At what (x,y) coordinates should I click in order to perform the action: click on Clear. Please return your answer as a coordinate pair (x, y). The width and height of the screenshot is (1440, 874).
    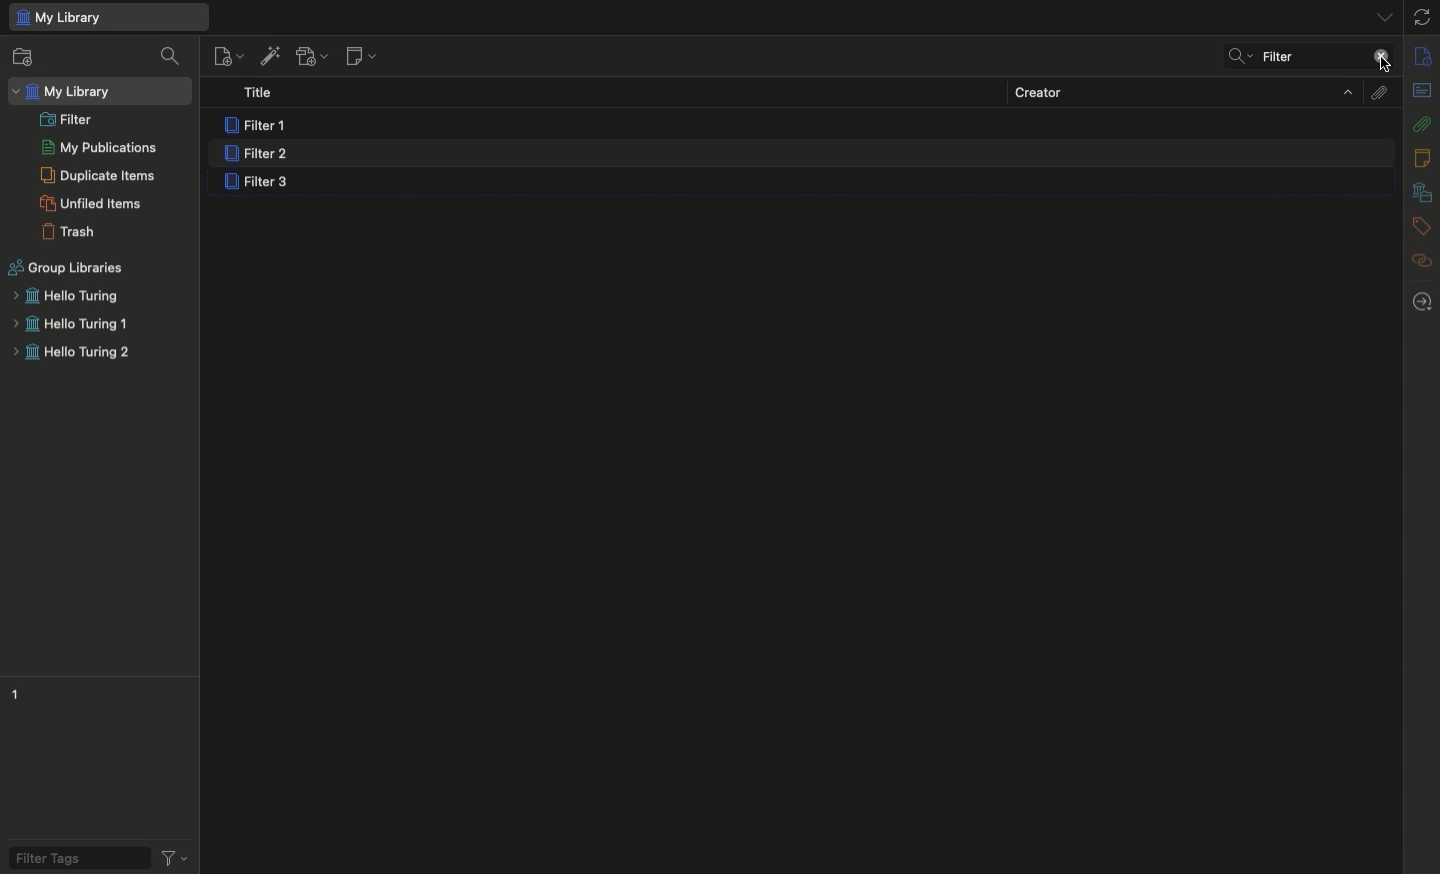
    Looking at the image, I should click on (1380, 58).